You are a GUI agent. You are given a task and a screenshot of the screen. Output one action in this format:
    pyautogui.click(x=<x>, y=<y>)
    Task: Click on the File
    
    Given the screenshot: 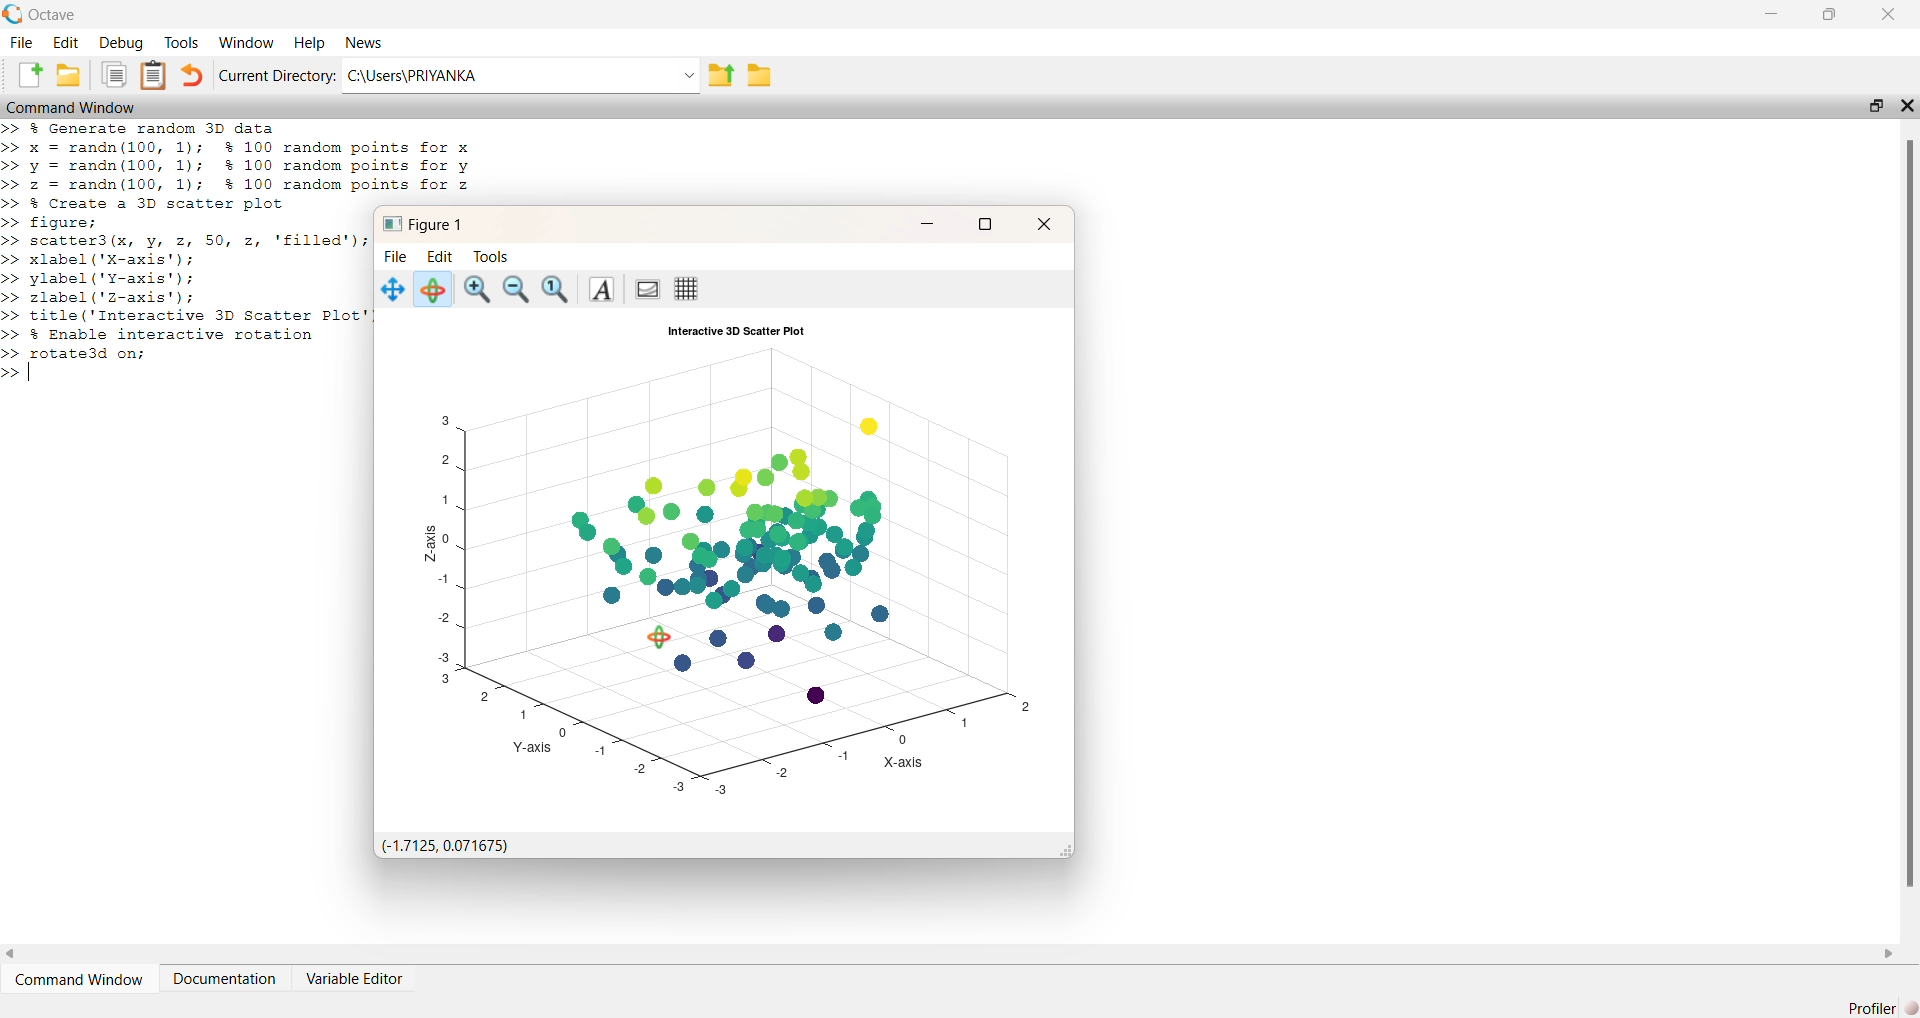 What is the action you would take?
    pyautogui.click(x=22, y=43)
    